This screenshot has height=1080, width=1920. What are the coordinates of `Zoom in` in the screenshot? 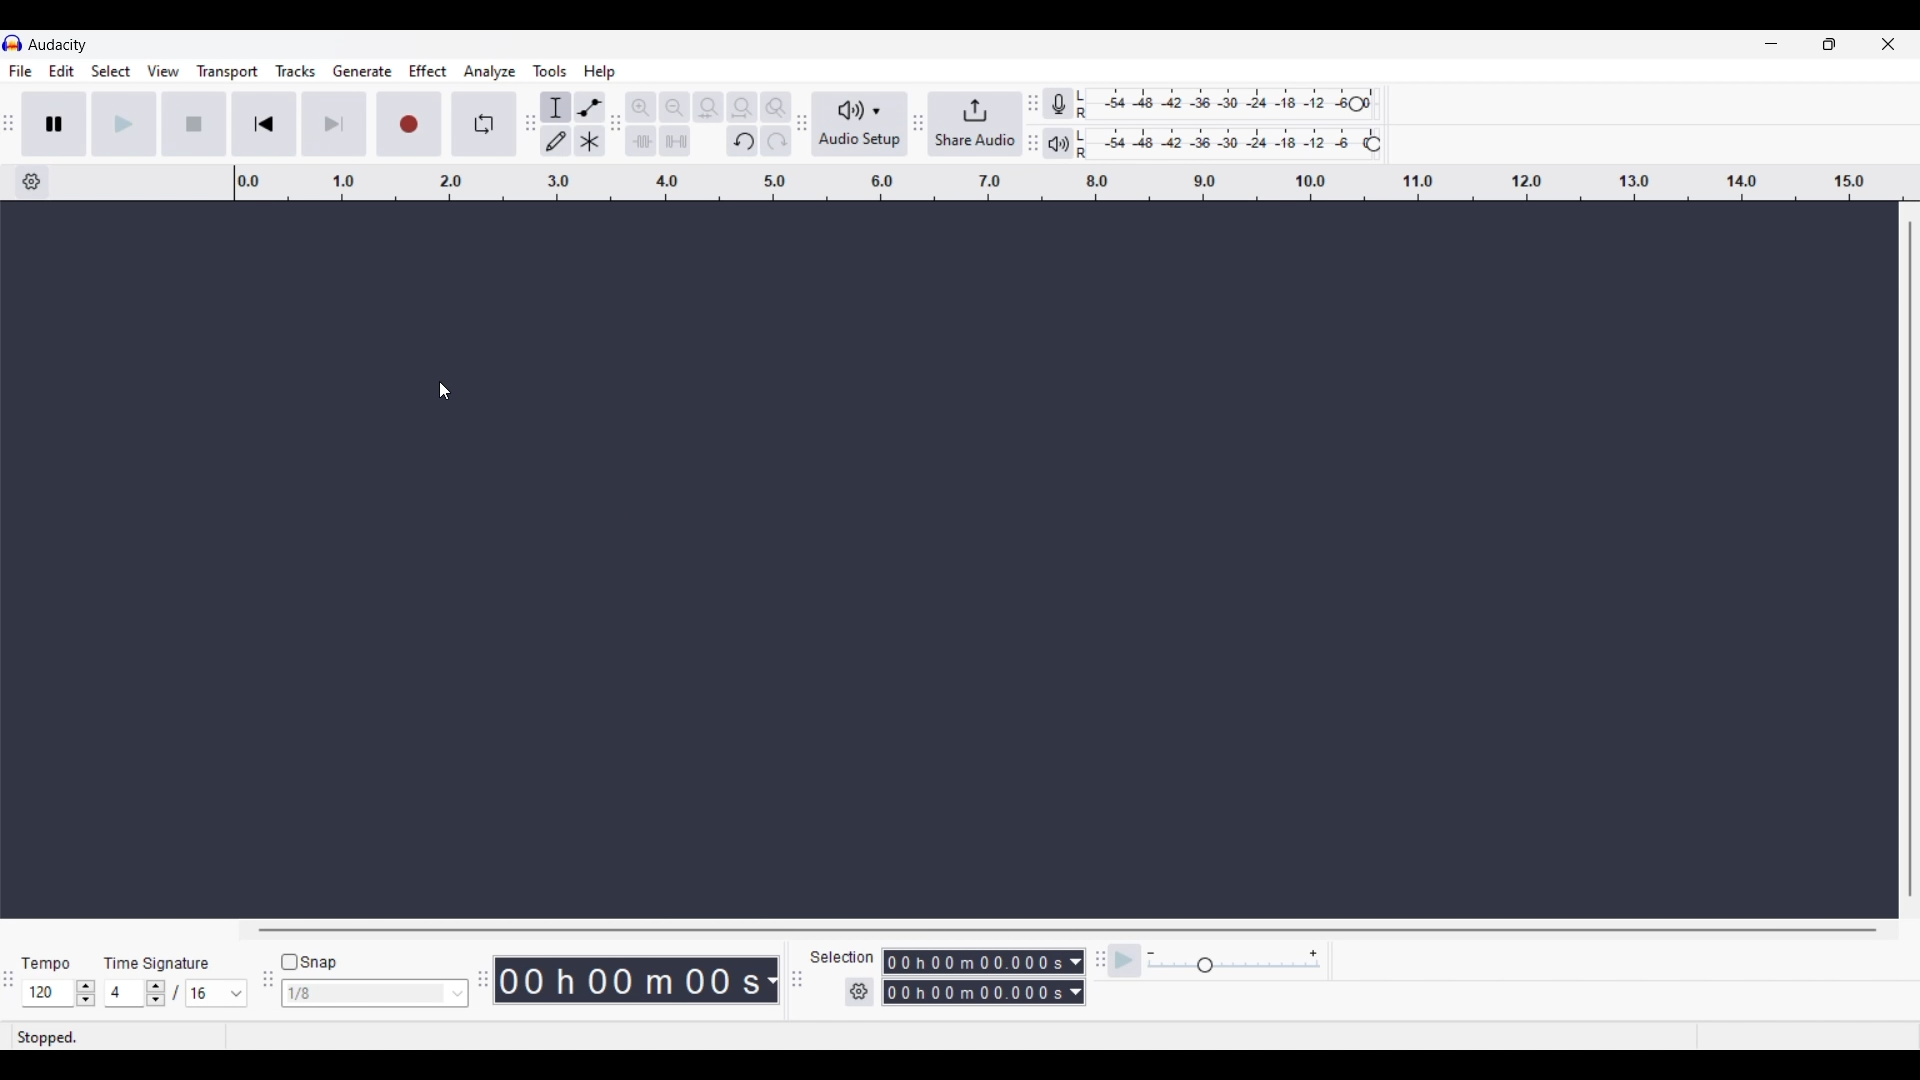 It's located at (640, 107).